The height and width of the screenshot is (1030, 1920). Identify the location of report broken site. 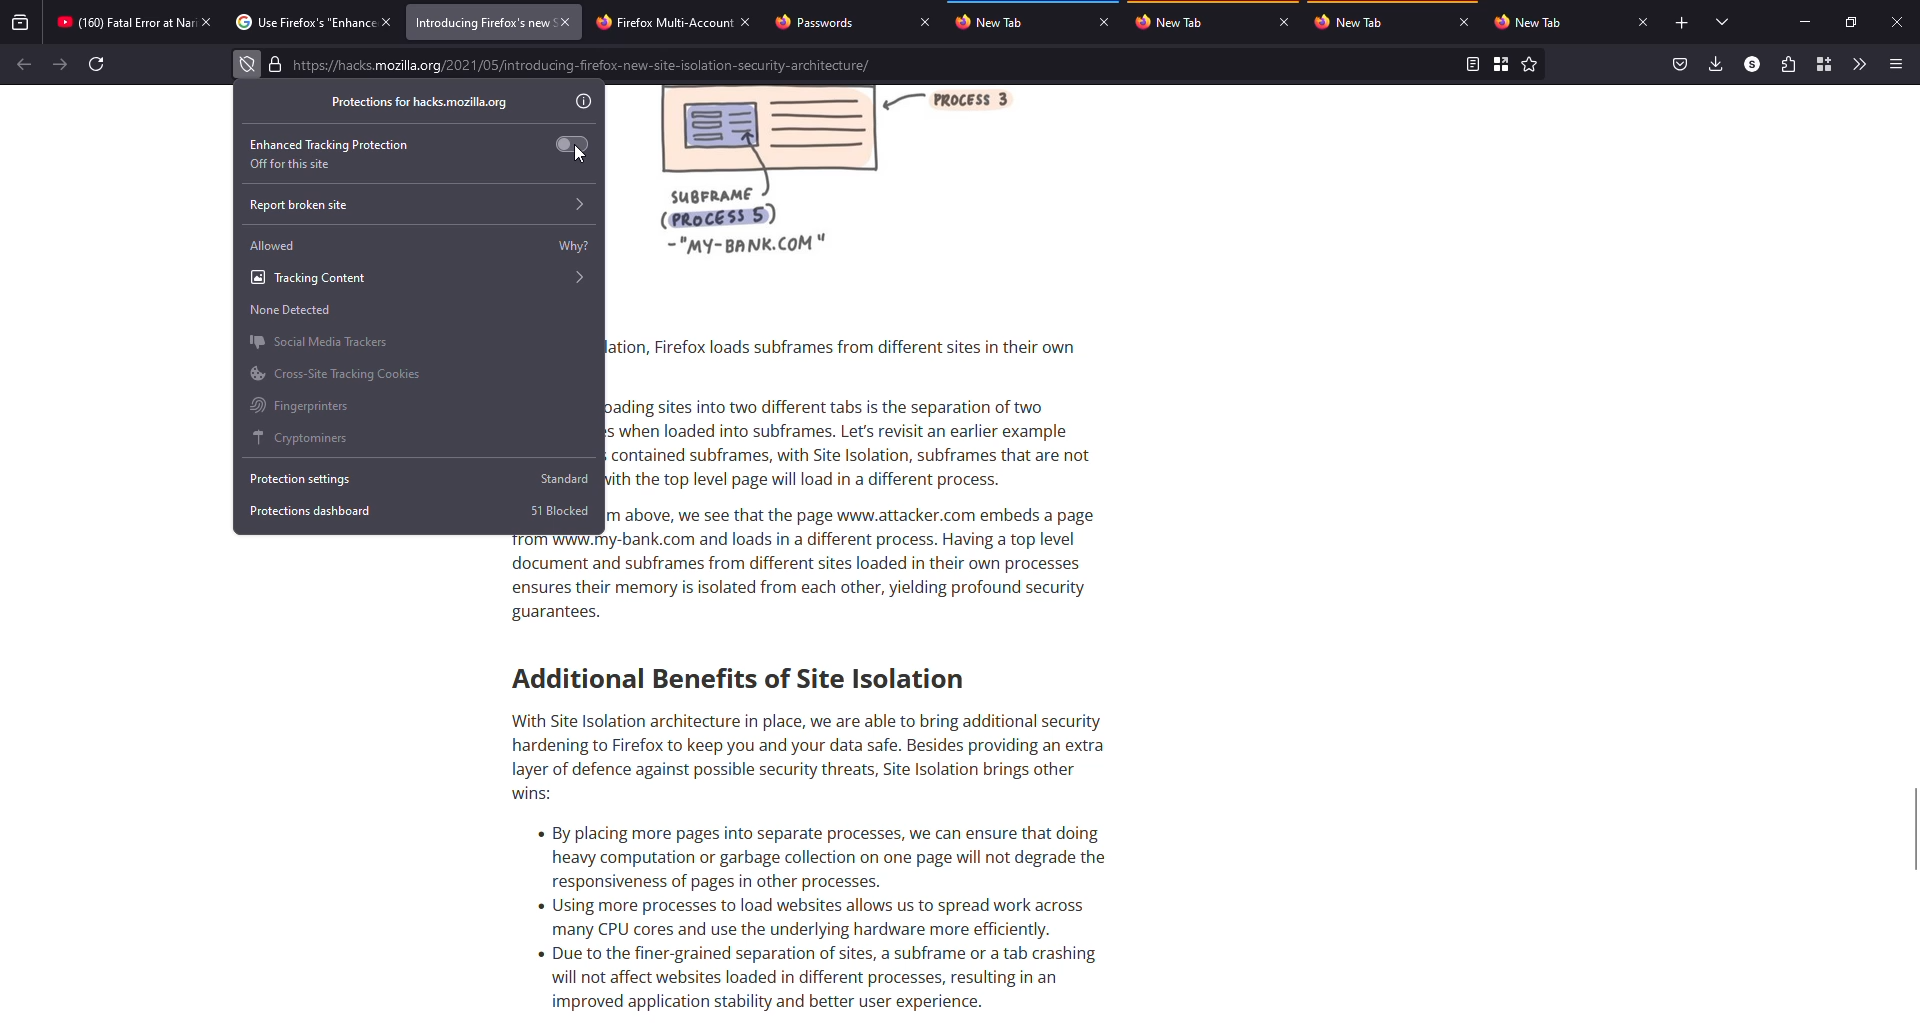
(299, 206).